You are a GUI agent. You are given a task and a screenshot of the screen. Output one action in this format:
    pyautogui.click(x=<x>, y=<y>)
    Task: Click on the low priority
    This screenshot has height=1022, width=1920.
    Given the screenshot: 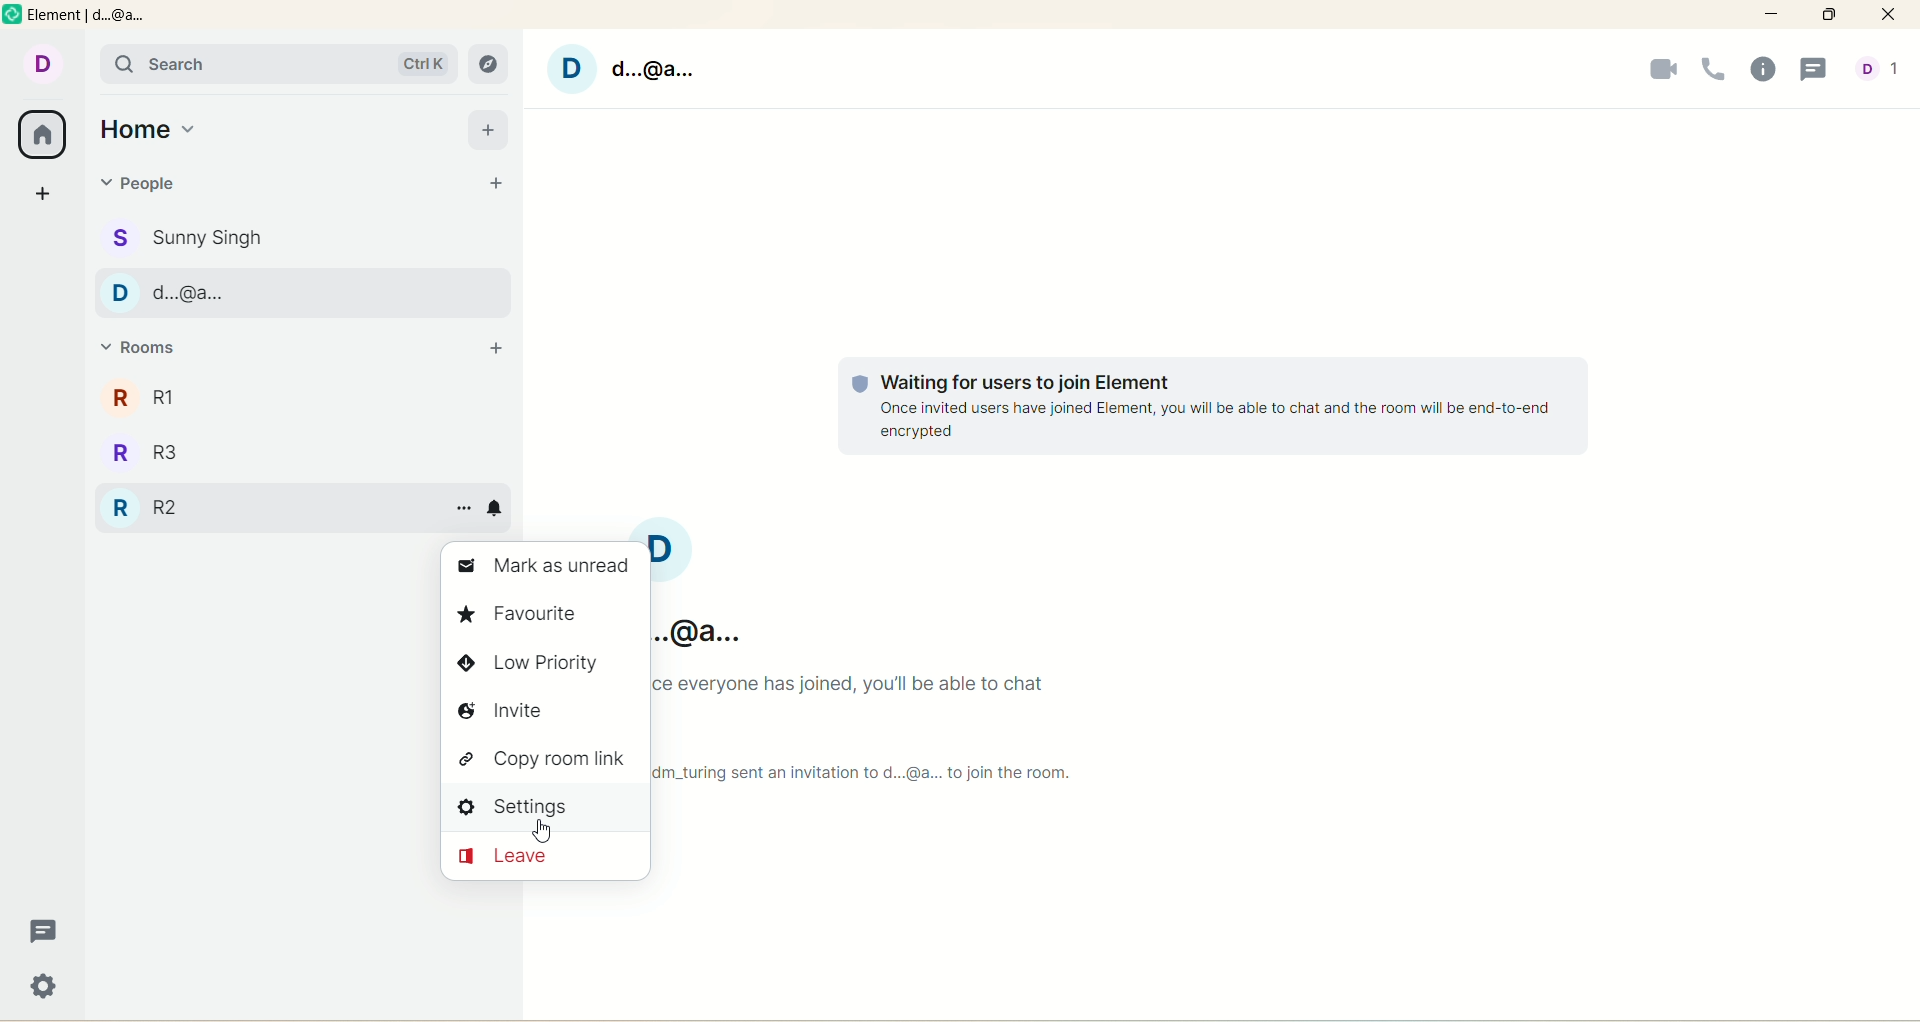 What is the action you would take?
    pyautogui.click(x=549, y=667)
    